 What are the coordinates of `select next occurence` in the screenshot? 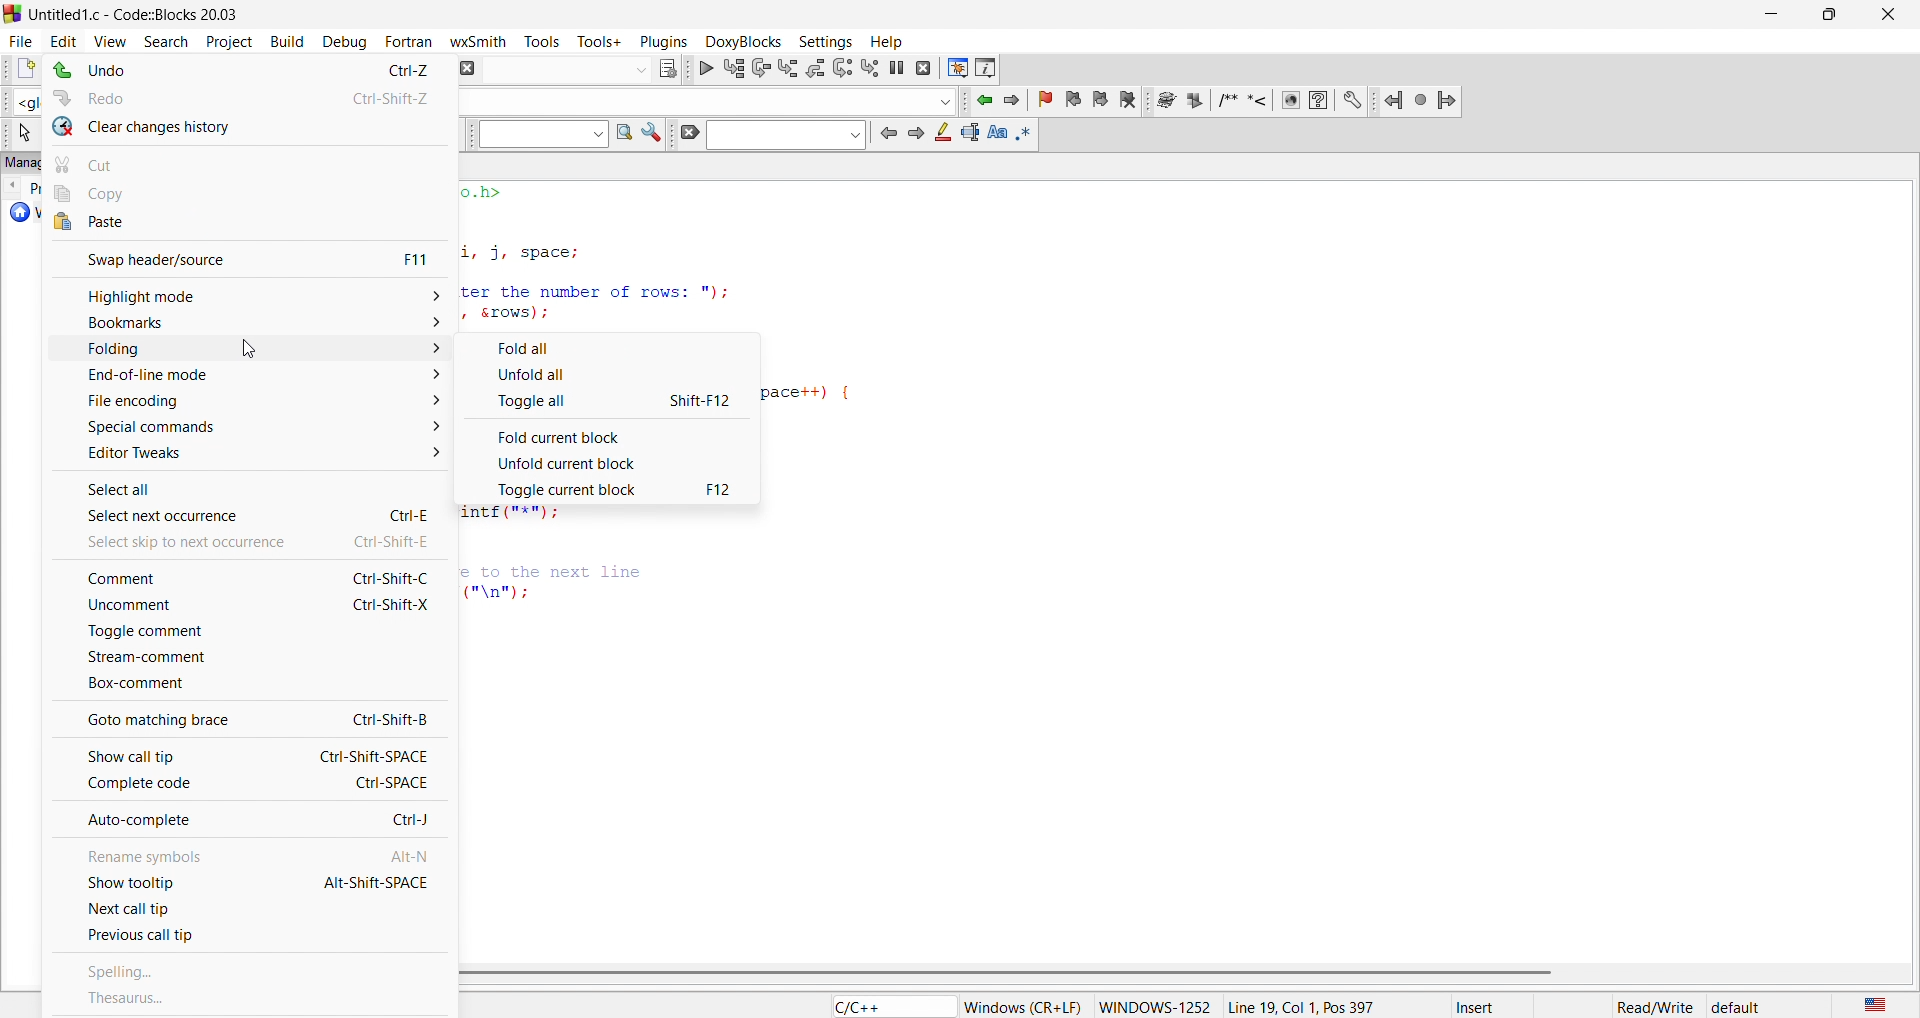 It's located at (248, 515).